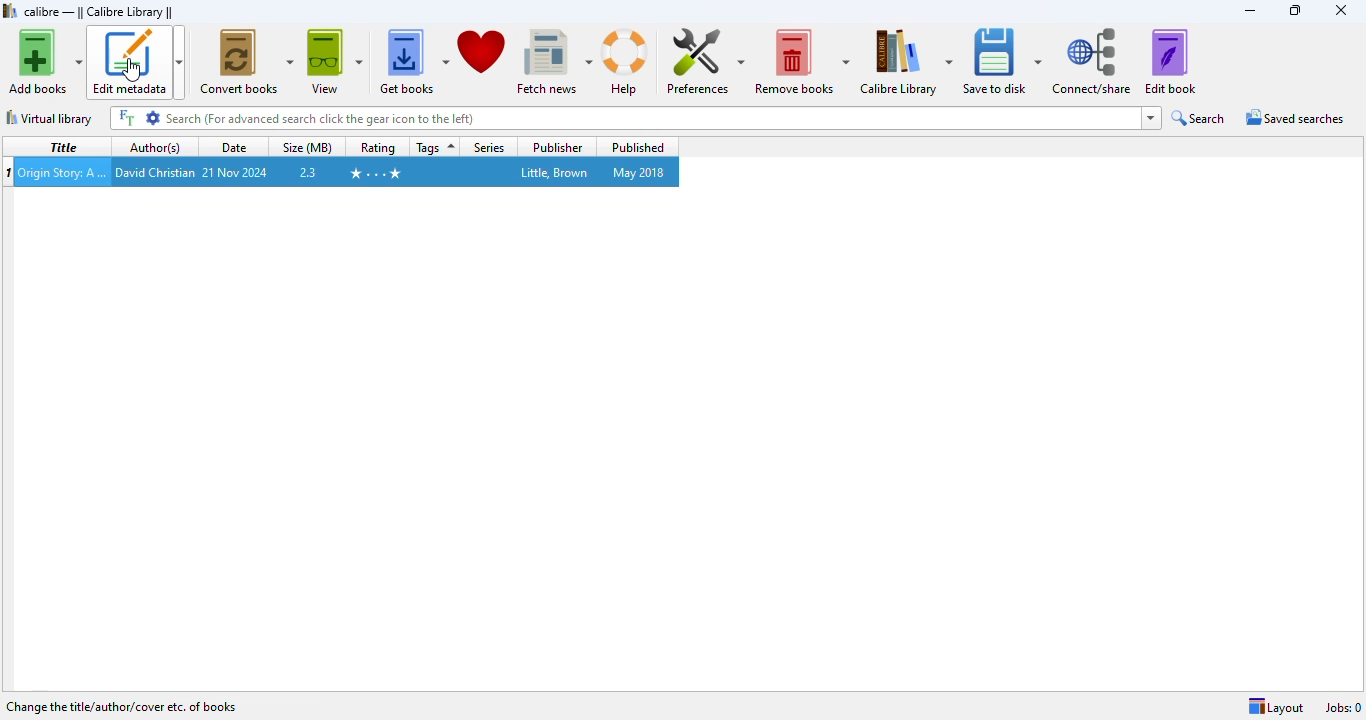  Describe the element at coordinates (61, 148) in the screenshot. I see `title` at that location.